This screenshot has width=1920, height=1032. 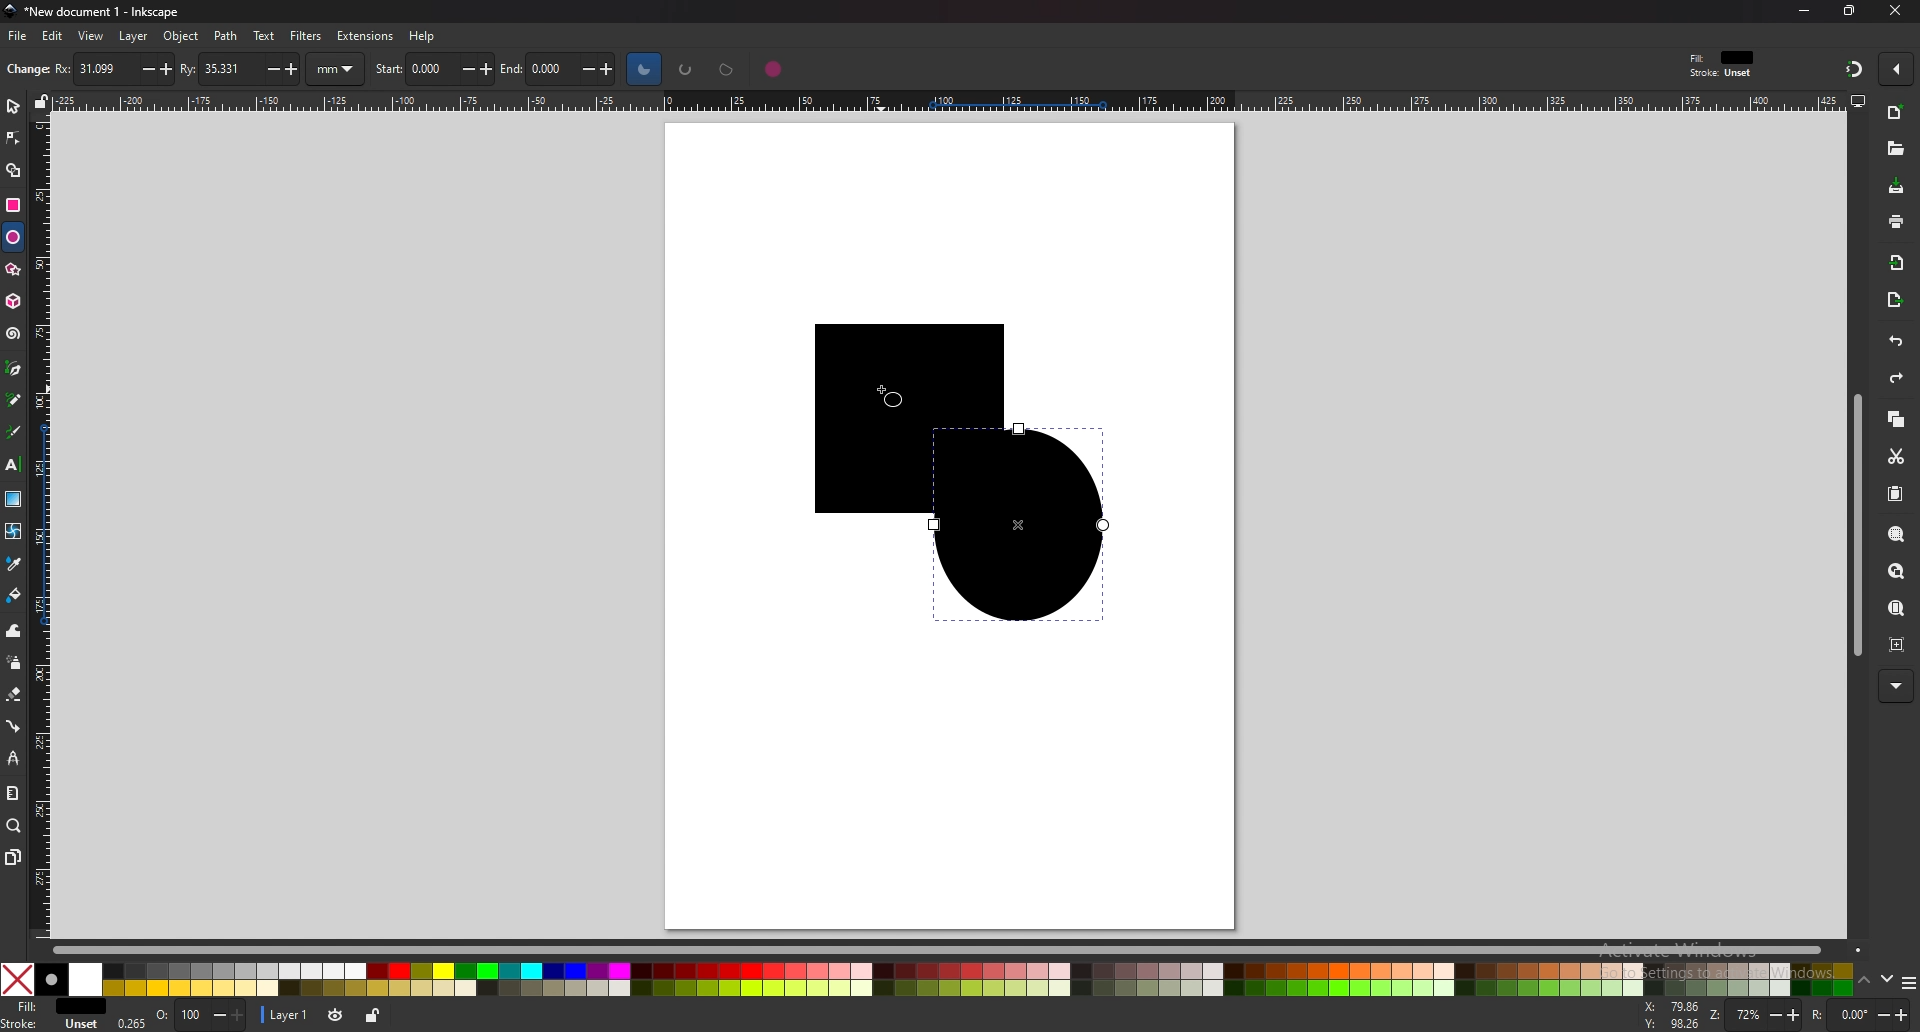 What do you see at coordinates (13, 269) in the screenshot?
I see `star` at bounding box center [13, 269].